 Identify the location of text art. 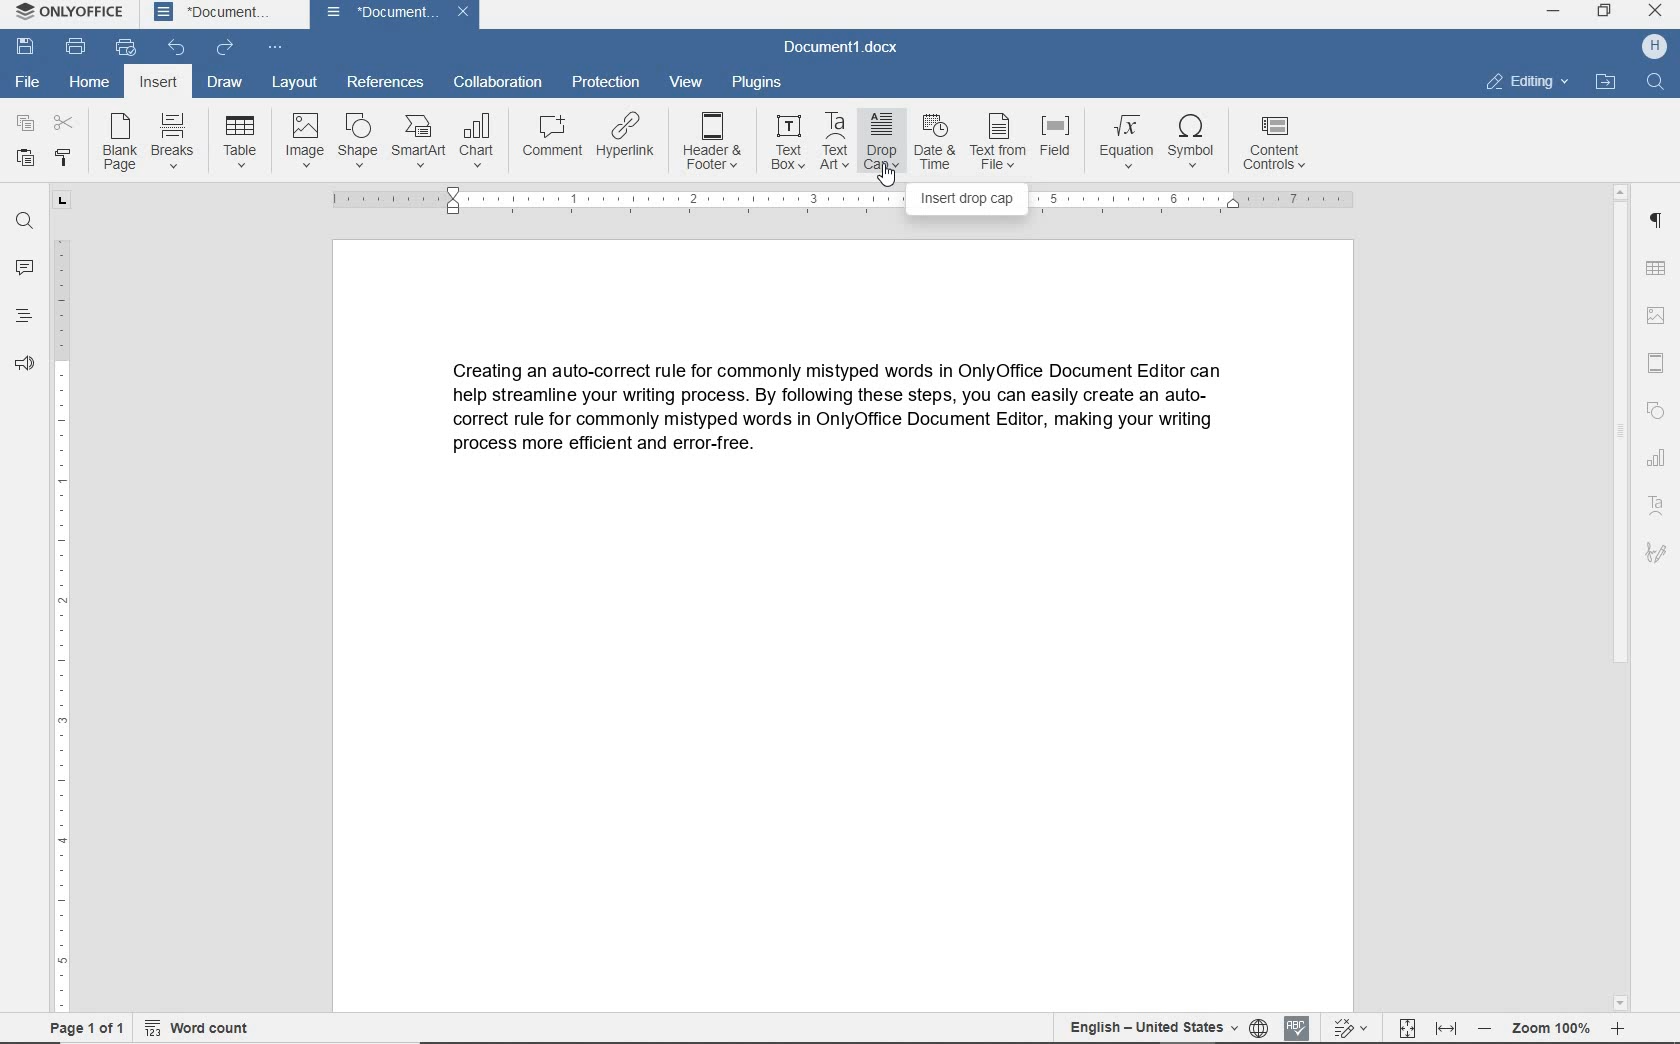
(1659, 505).